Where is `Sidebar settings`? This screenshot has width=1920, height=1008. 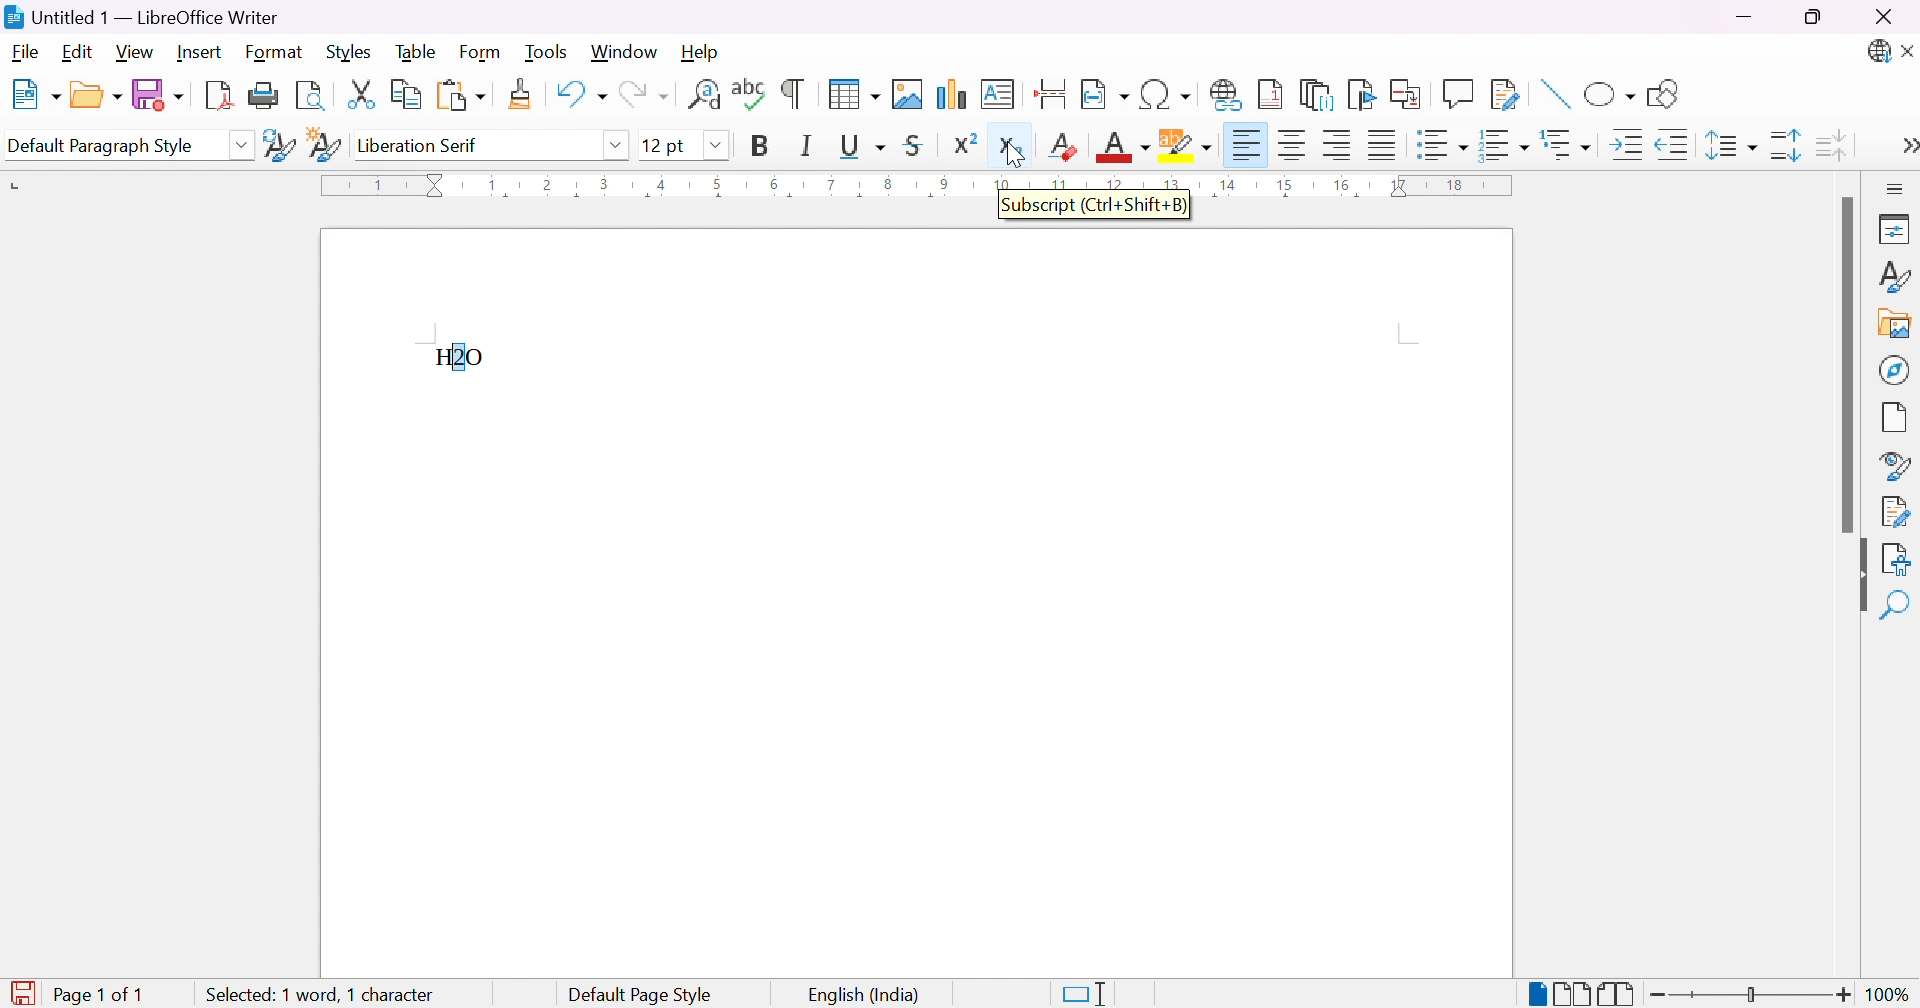 Sidebar settings is located at coordinates (1897, 188).